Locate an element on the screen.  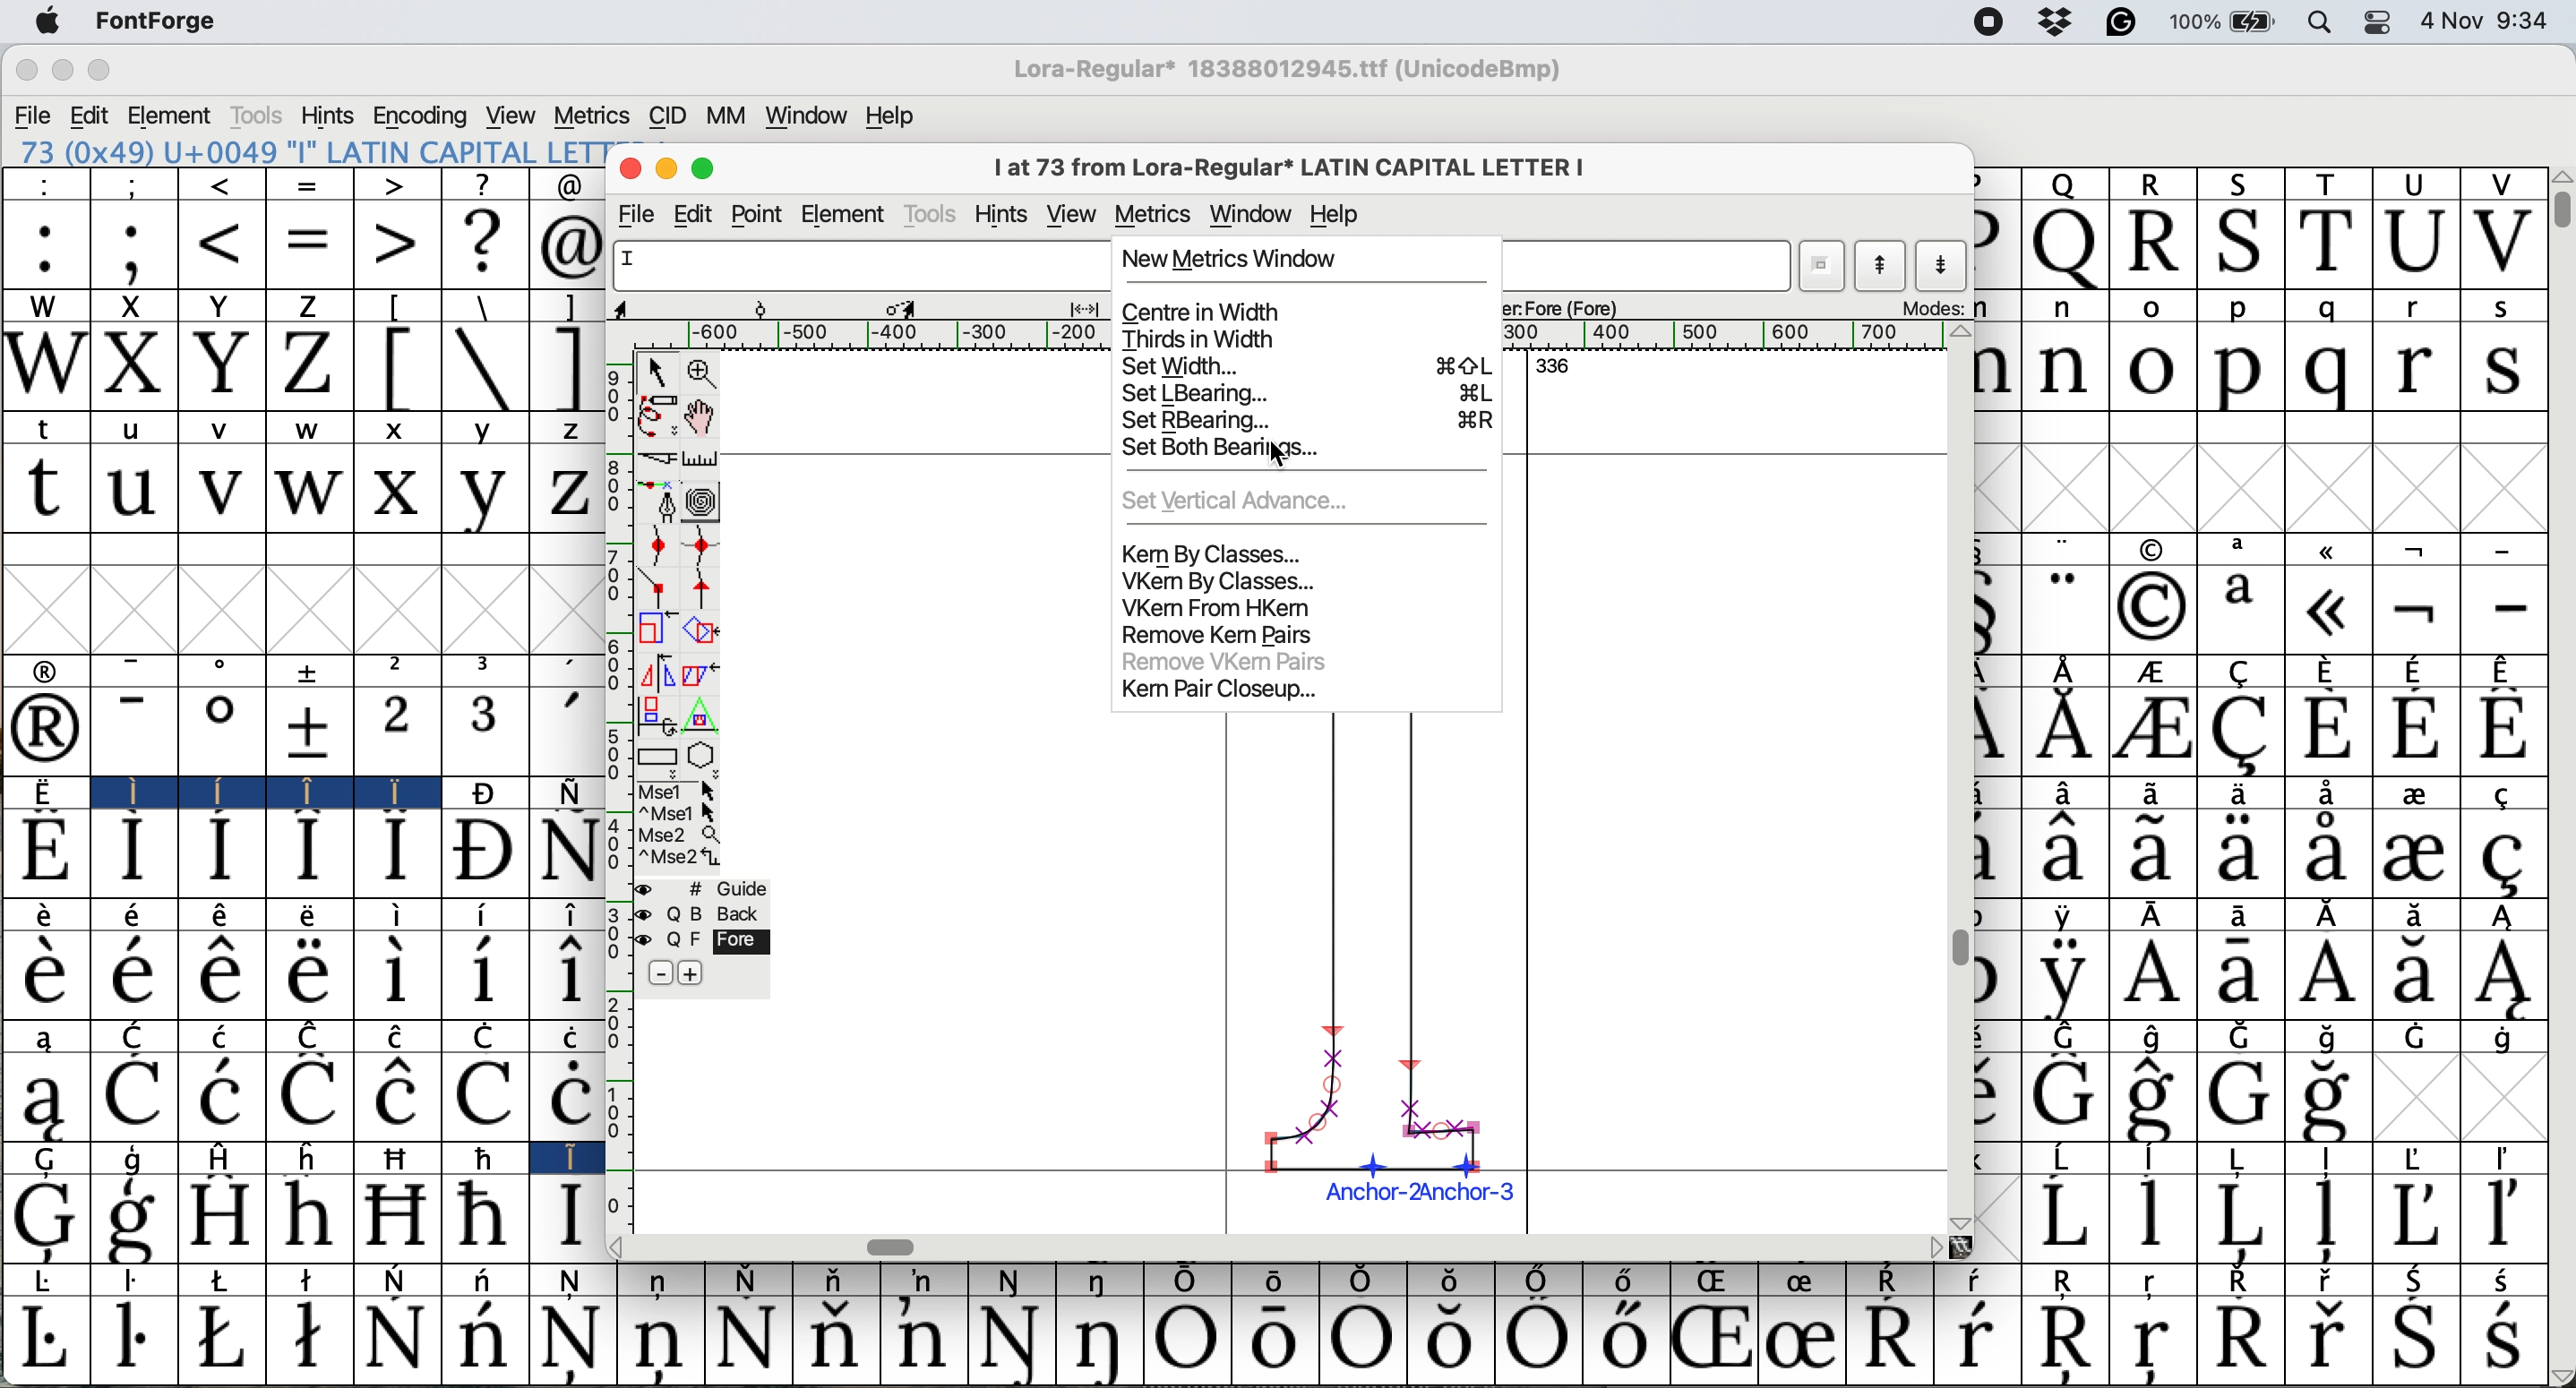
Symbol is located at coordinates (572, 1342).